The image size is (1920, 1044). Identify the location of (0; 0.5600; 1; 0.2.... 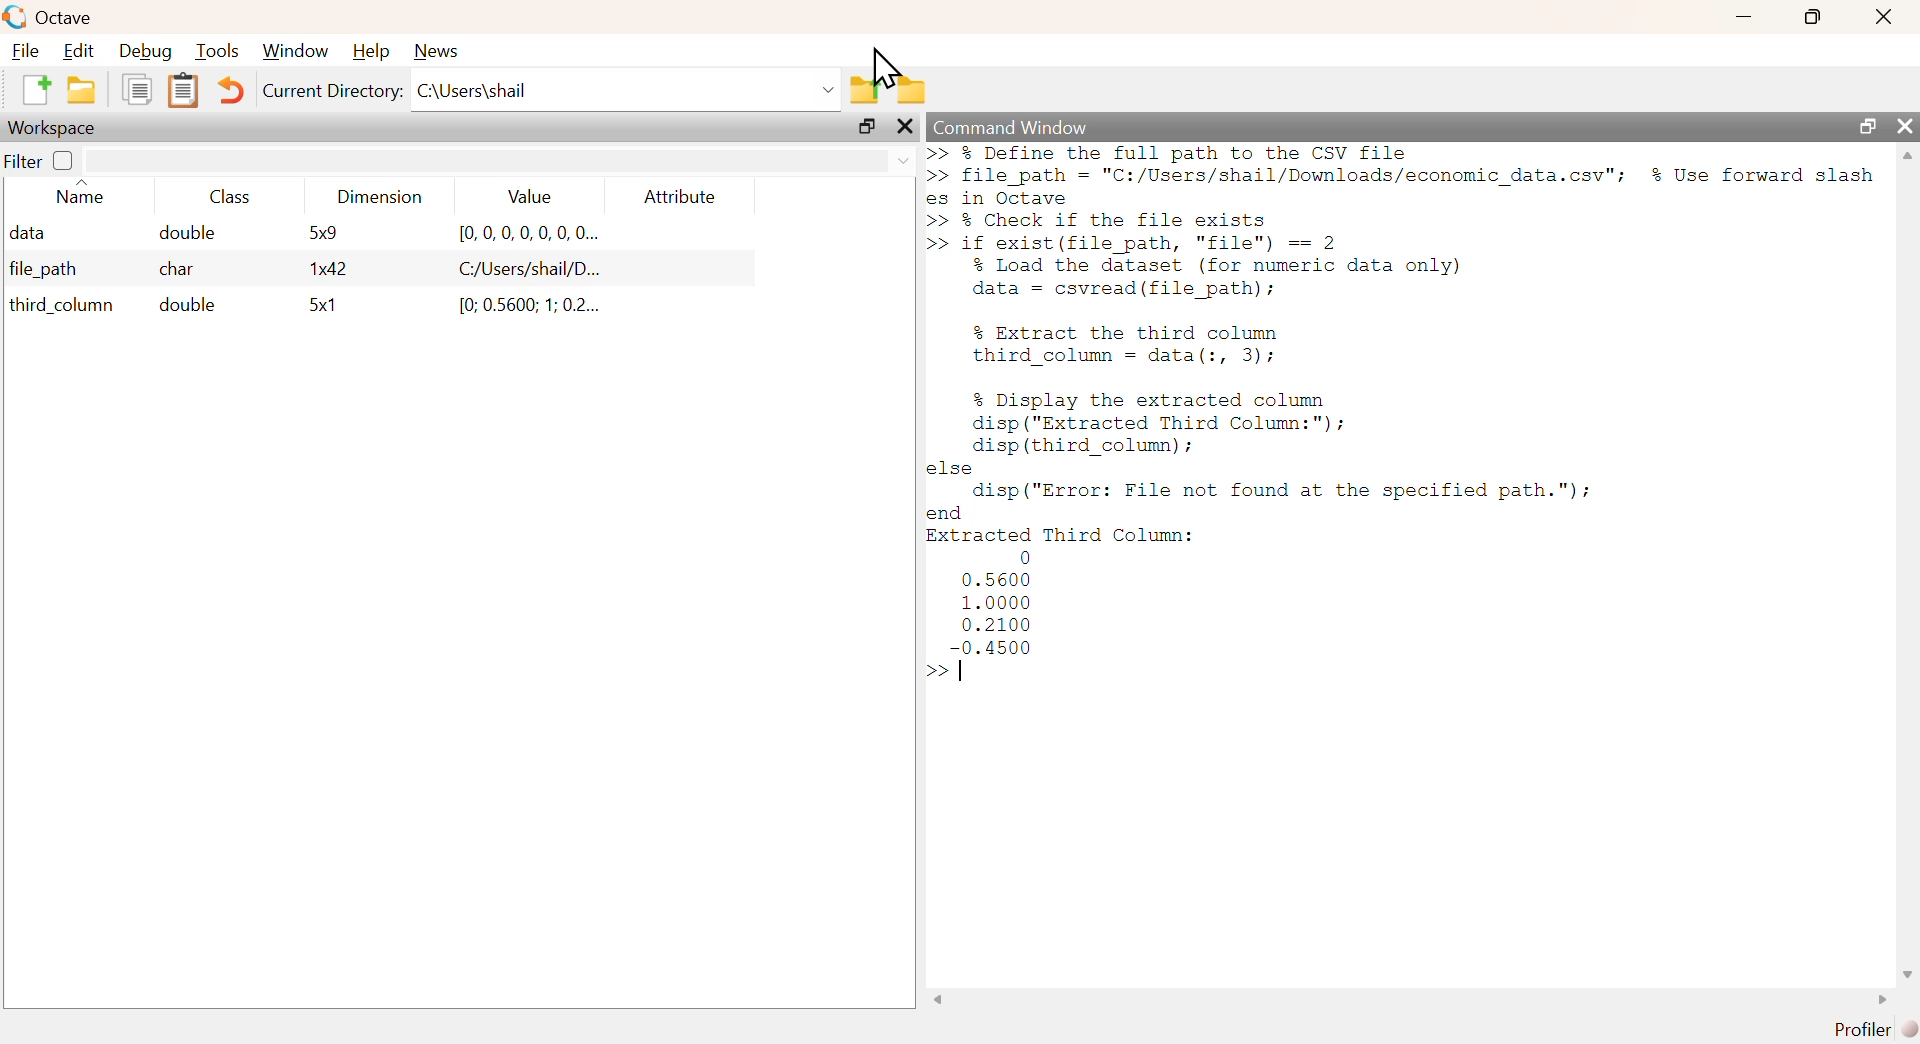
(520, 307).